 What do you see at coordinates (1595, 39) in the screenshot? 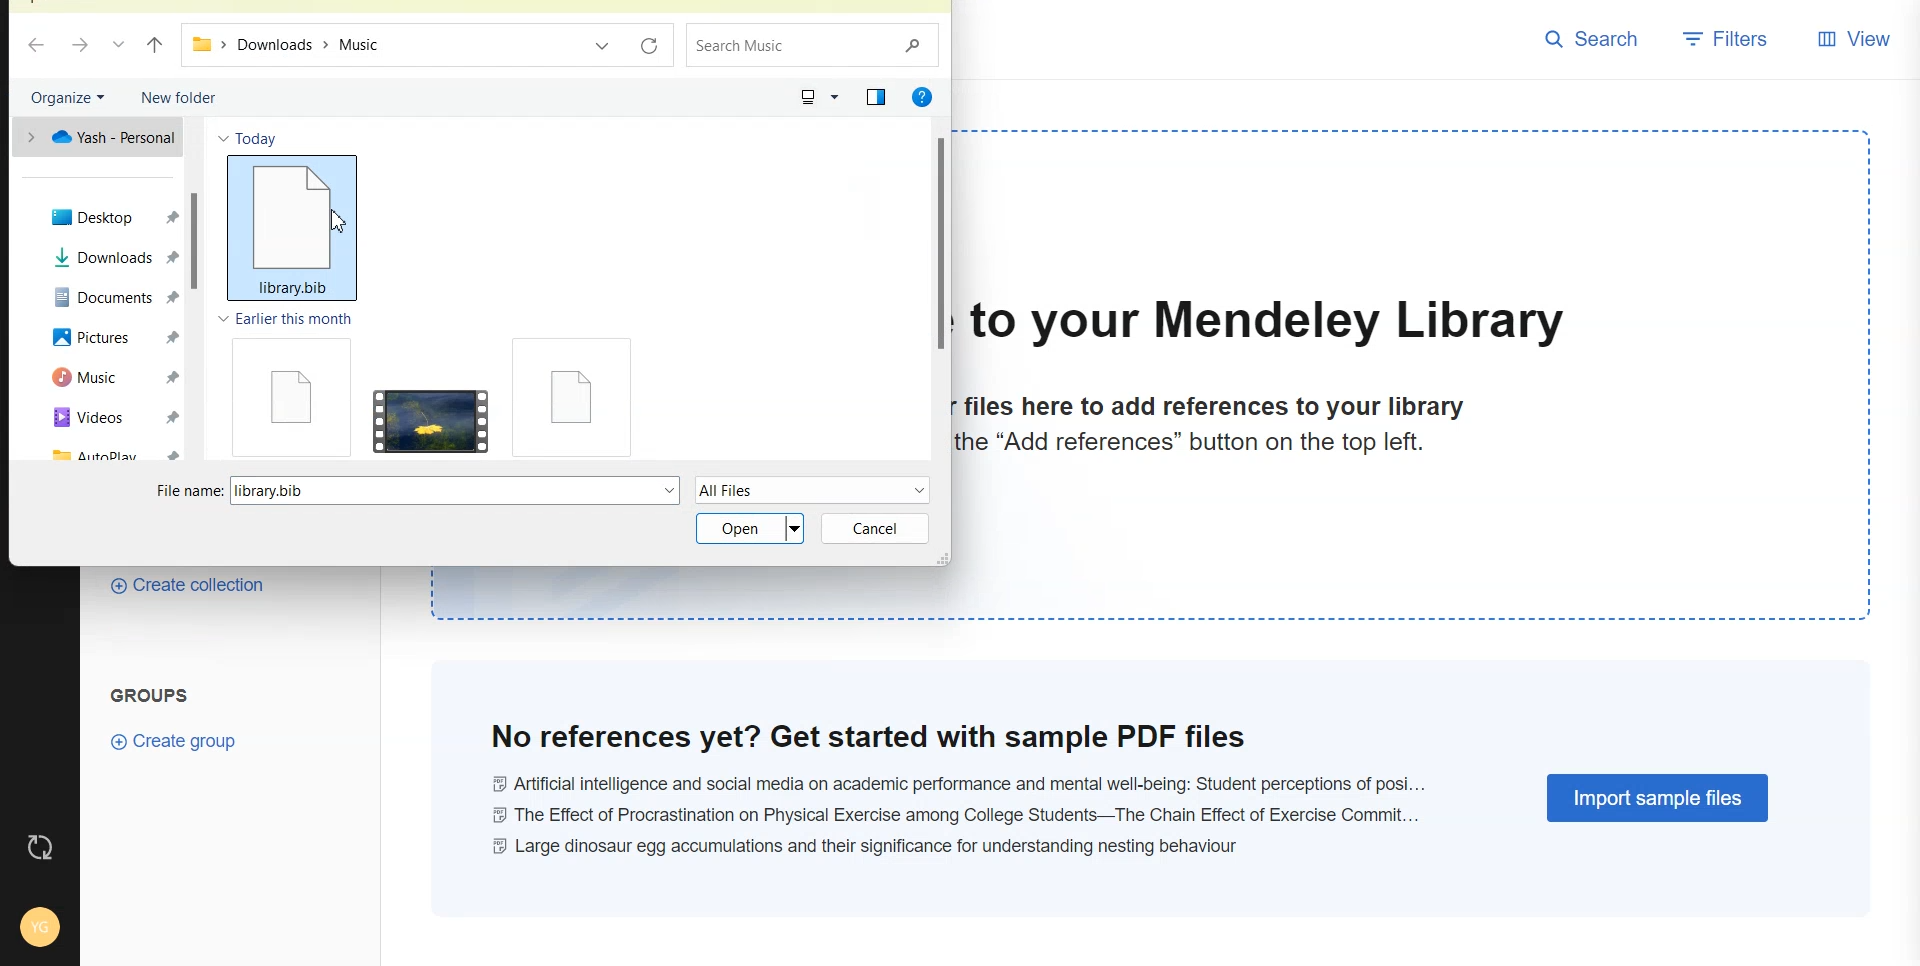
I see `Search` at bounding box center [1595, 39].